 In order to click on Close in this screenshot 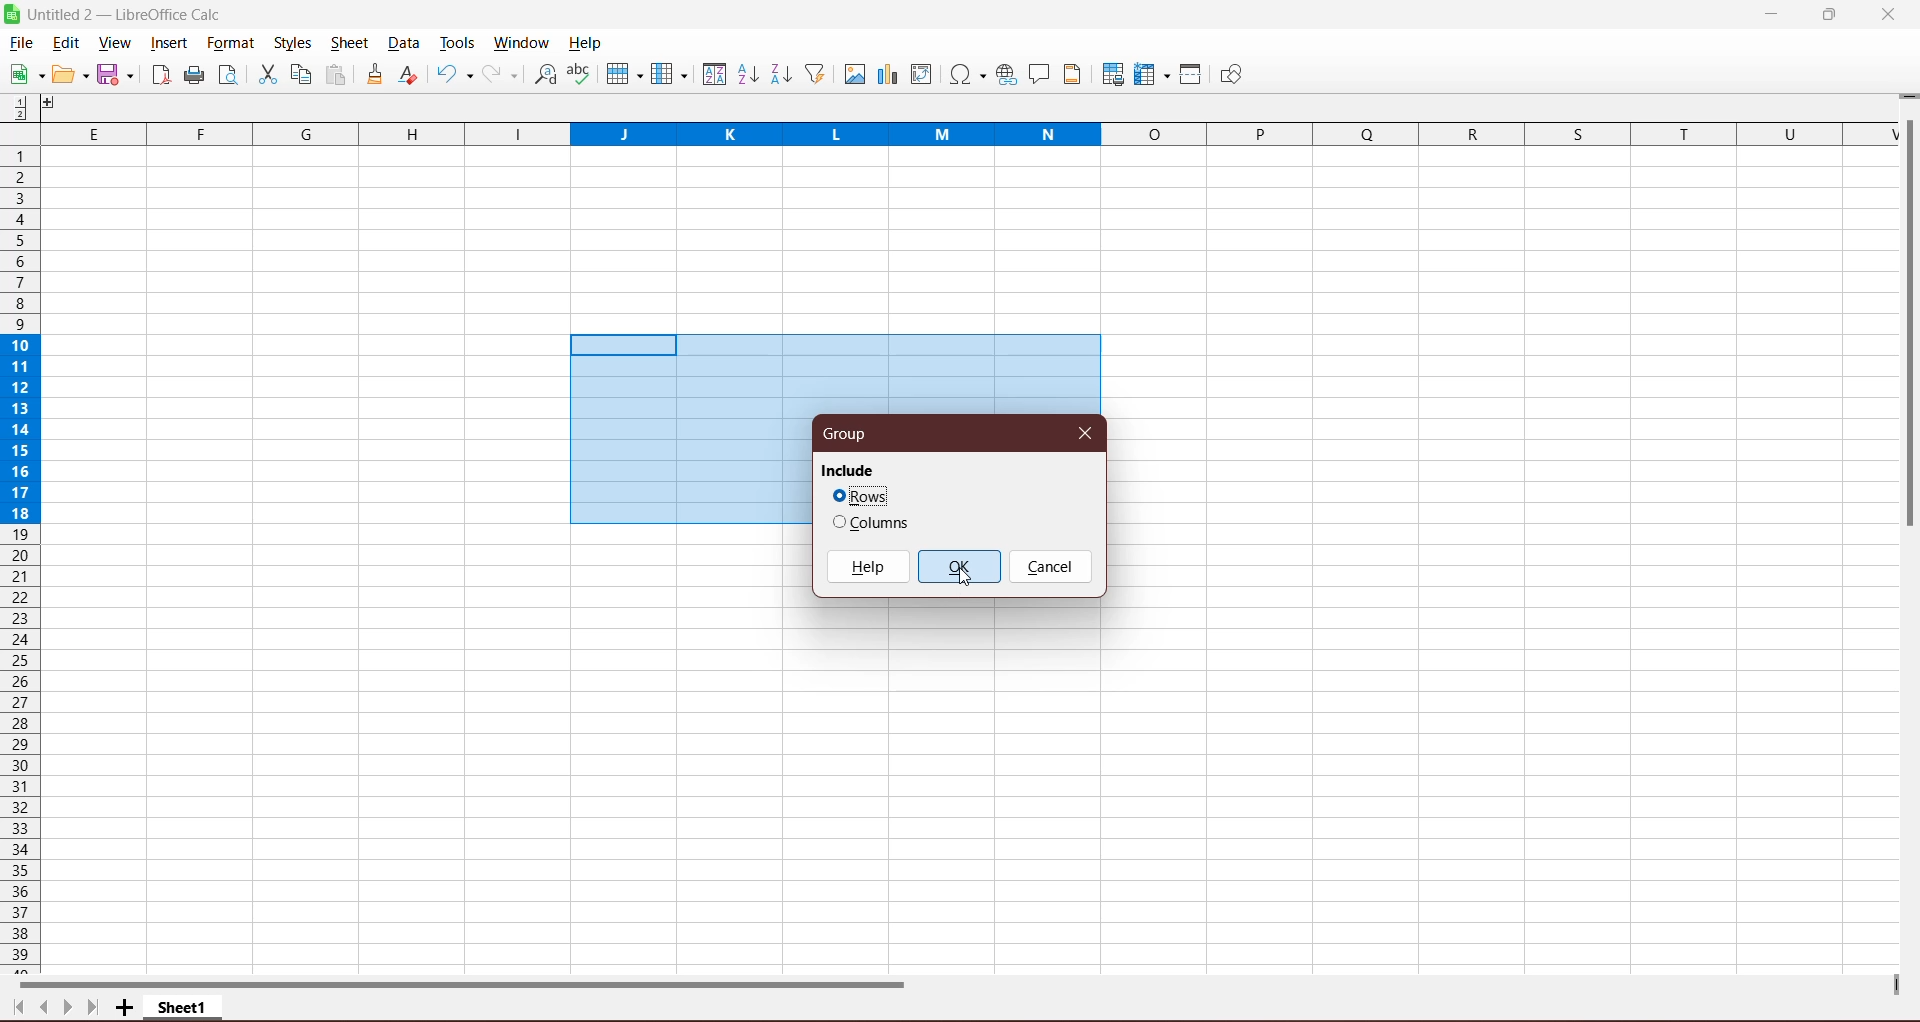, I will do `click(1084, 434)`.